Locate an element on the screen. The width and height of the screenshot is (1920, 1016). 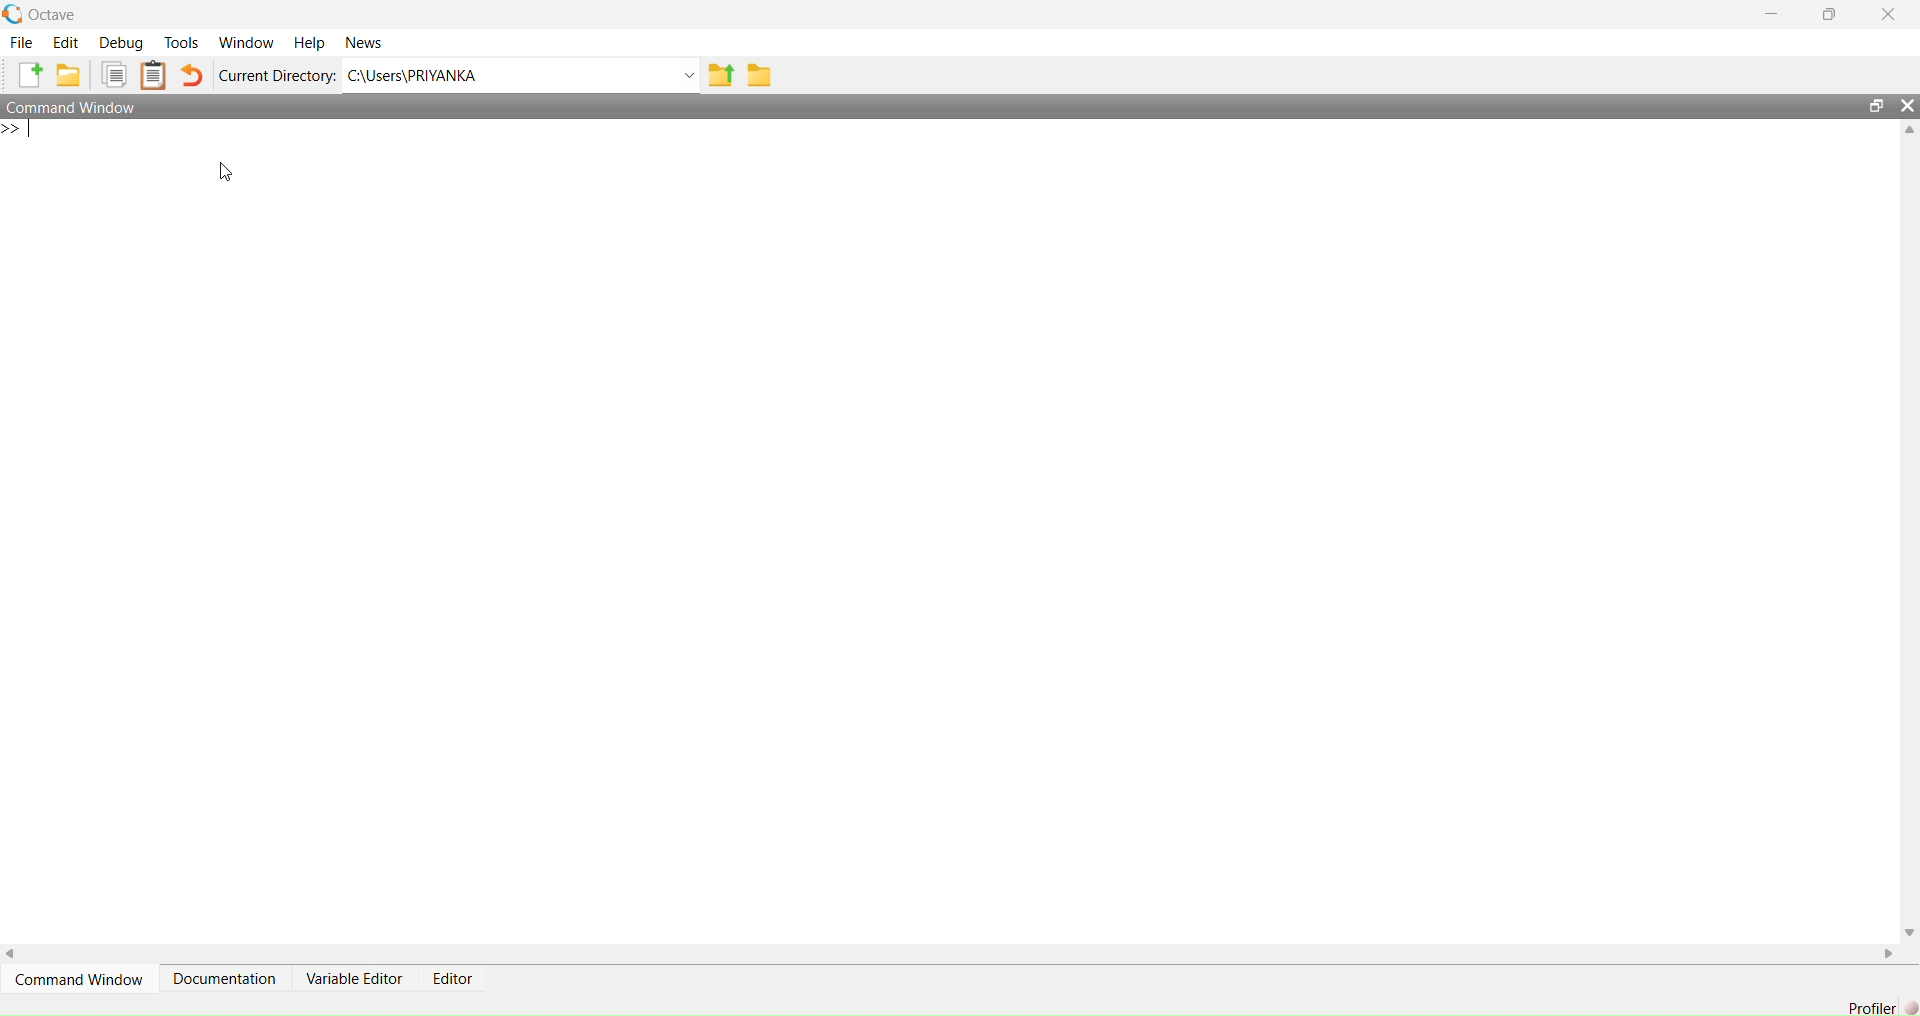
Help is located at coordinates (308, 38).